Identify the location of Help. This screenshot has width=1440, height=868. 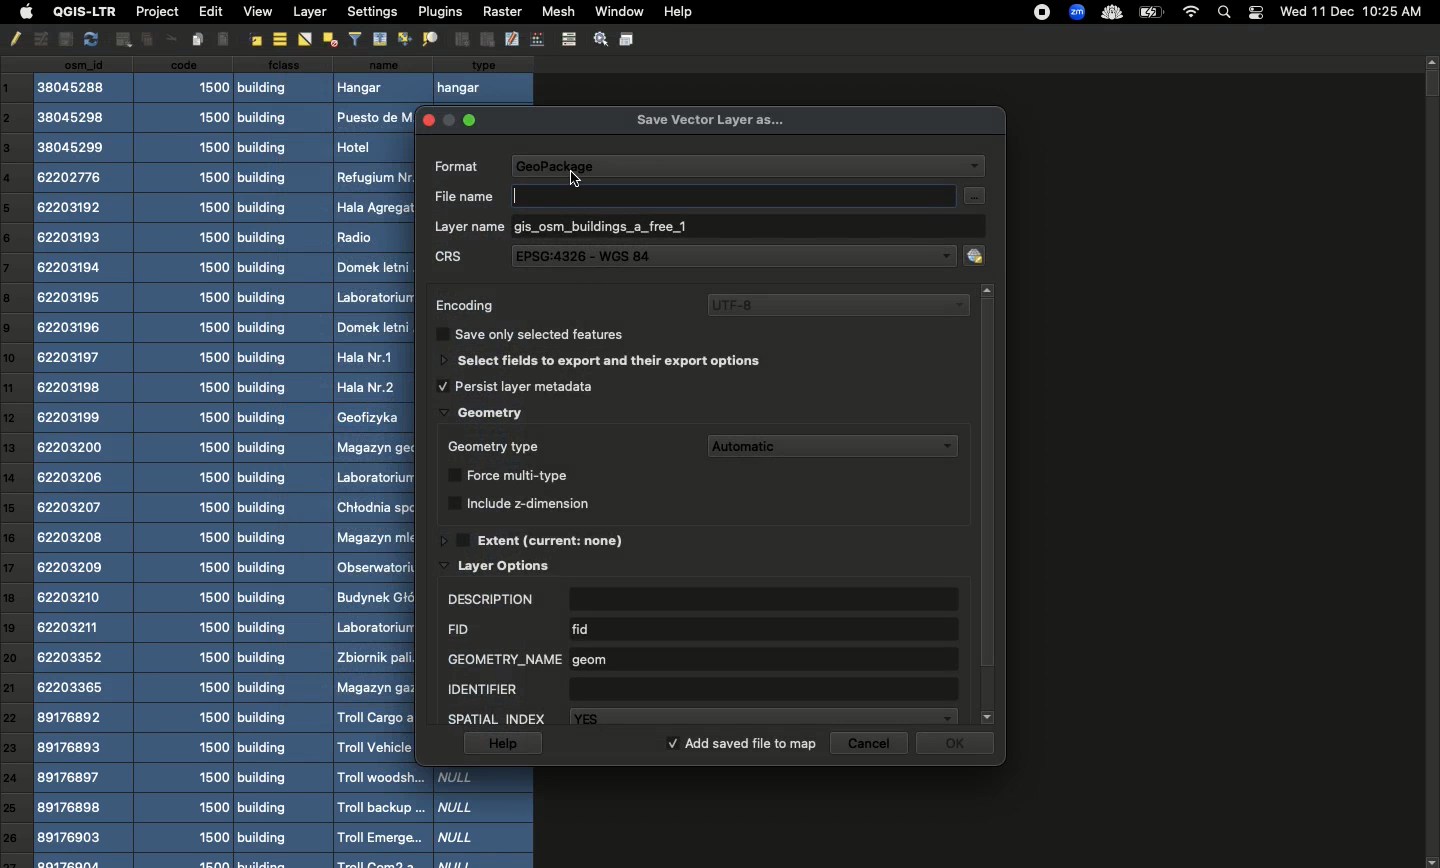
(501, 744).